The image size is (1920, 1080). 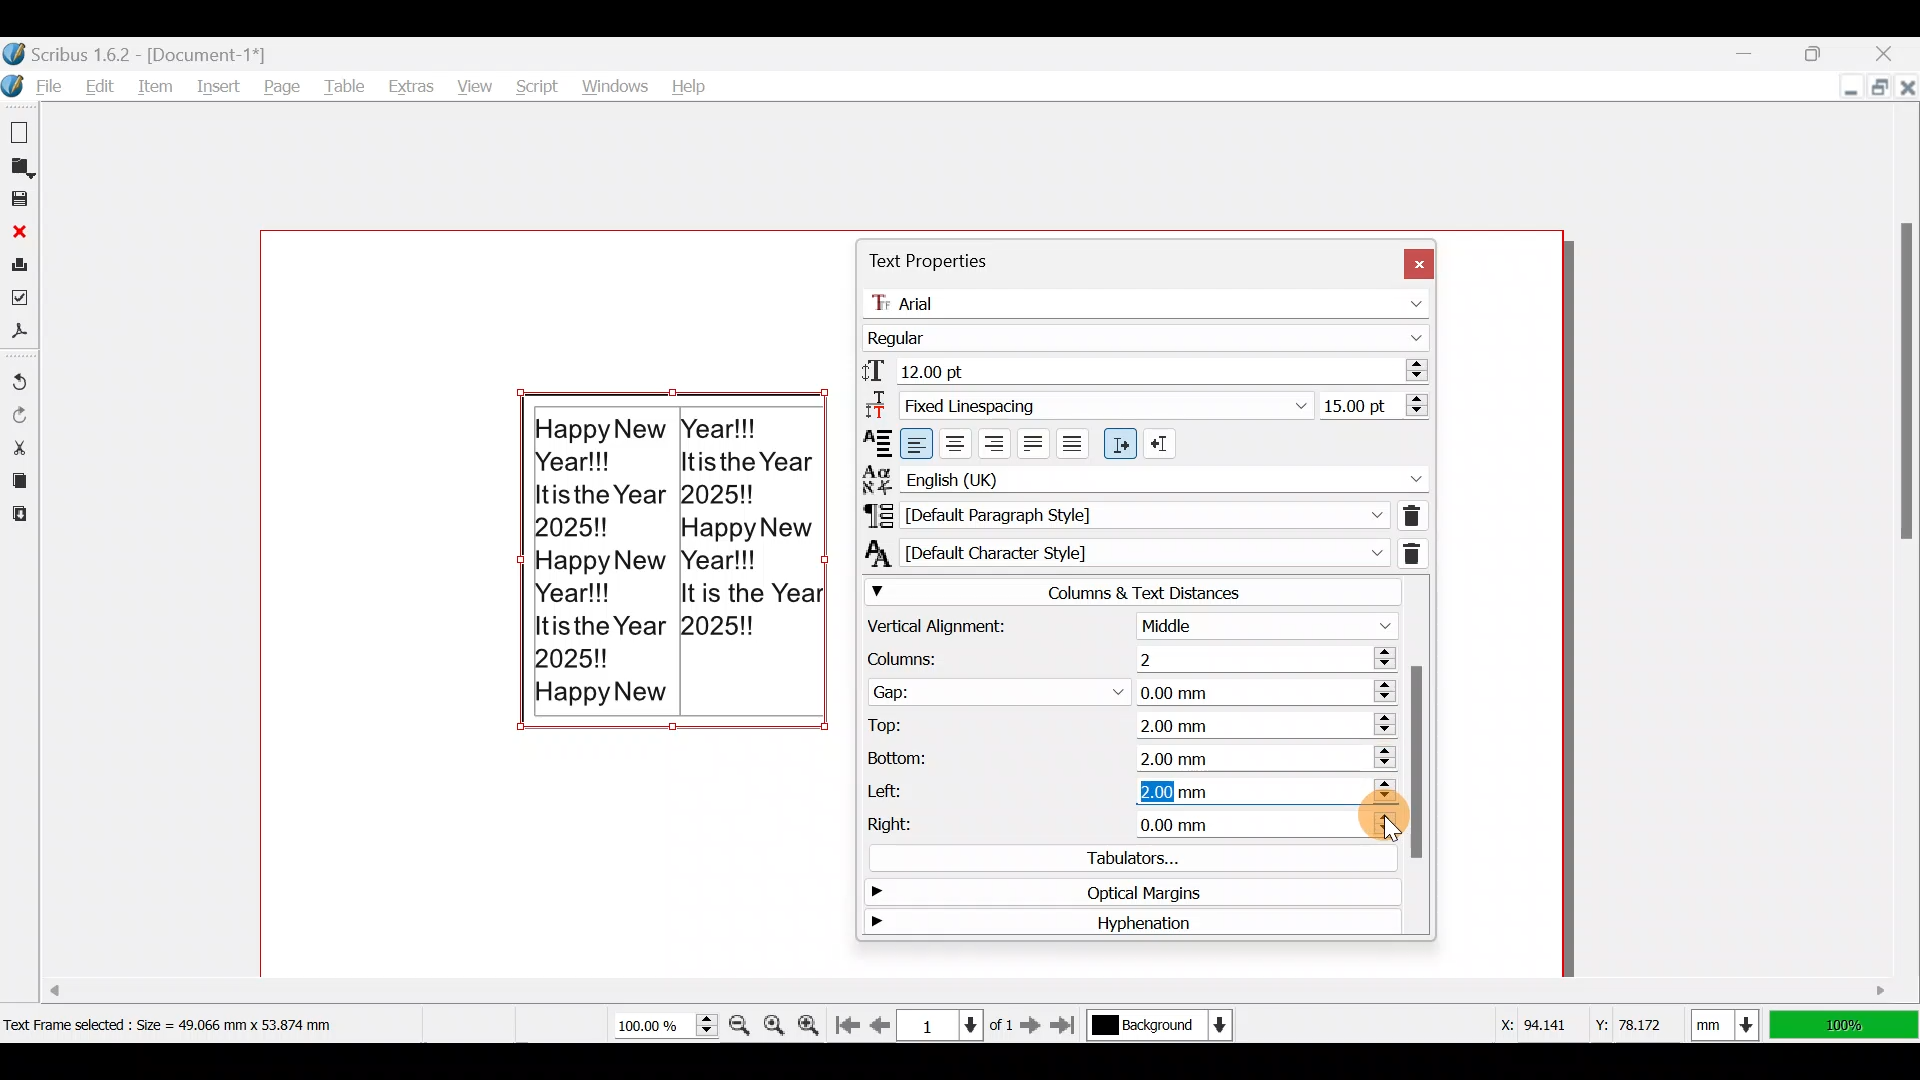 What do you see at coordinates (1730, 1021) in the screenshot?
I see `Select current units` at bounding box center [1730, 1021].